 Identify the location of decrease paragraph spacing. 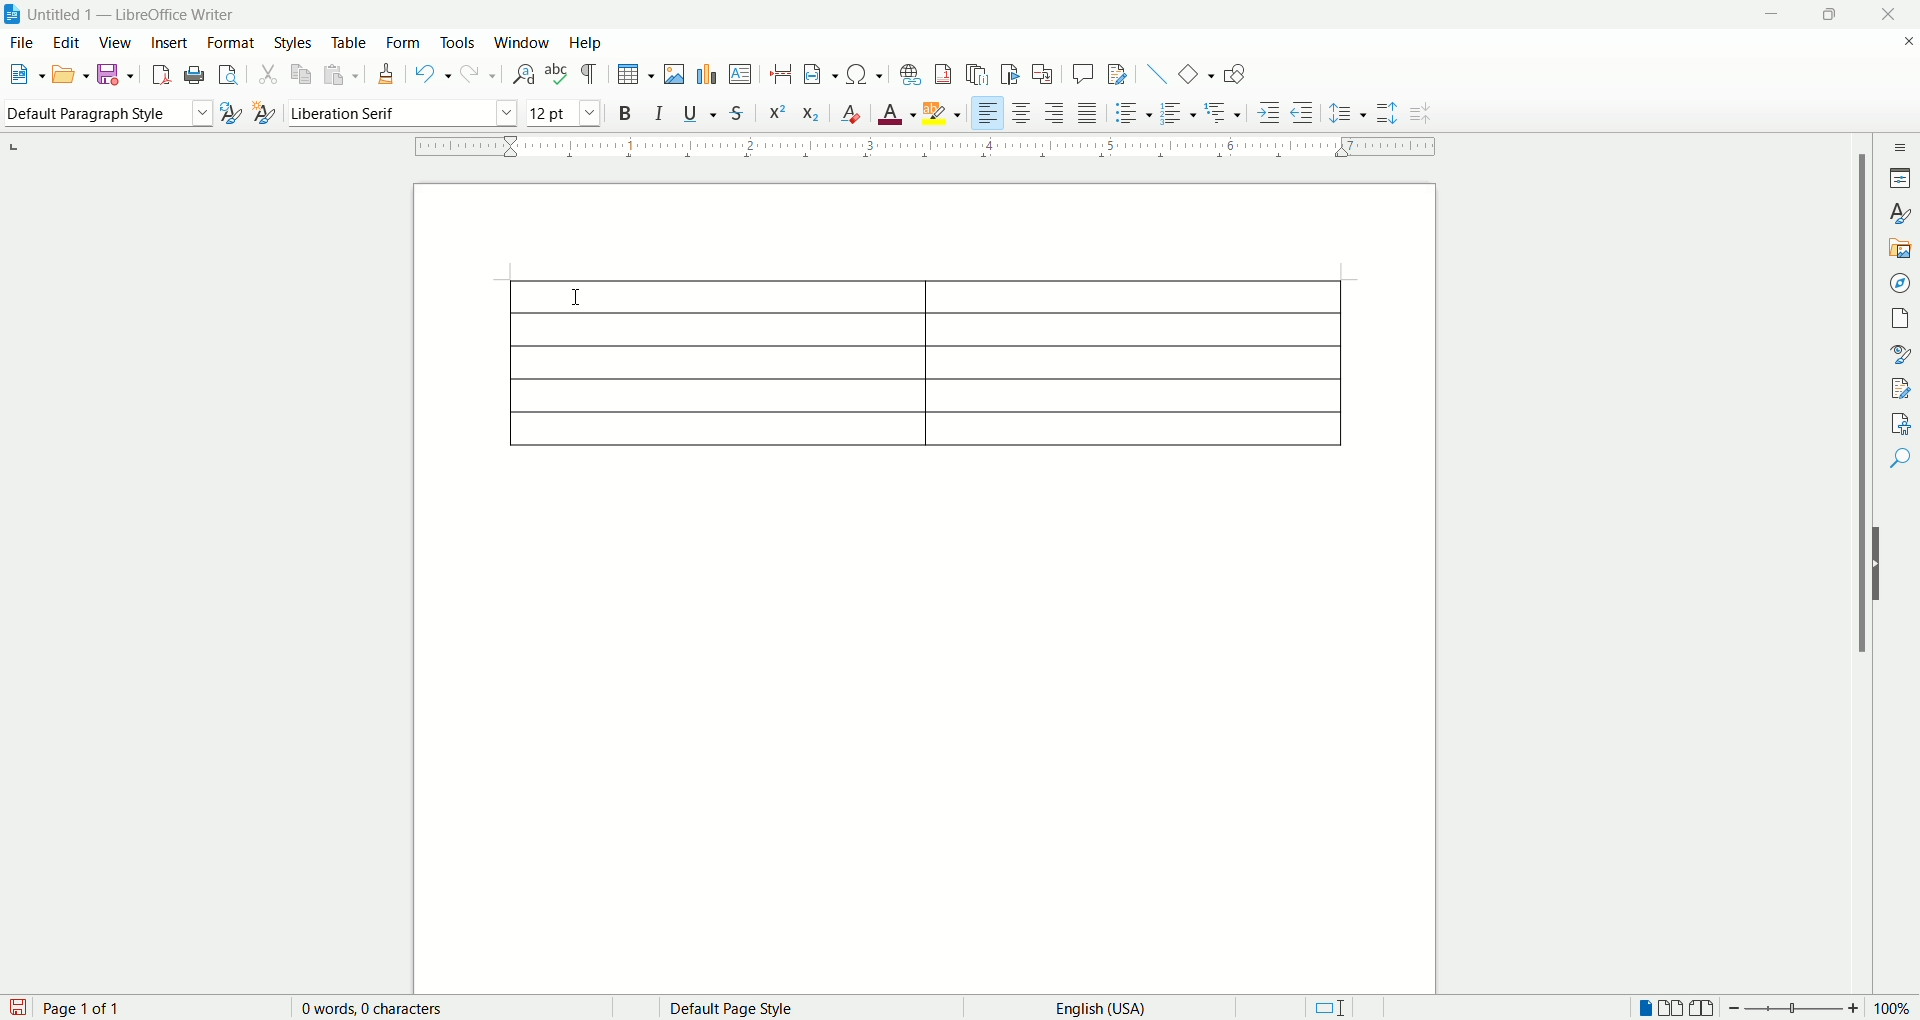
(1424, 114).